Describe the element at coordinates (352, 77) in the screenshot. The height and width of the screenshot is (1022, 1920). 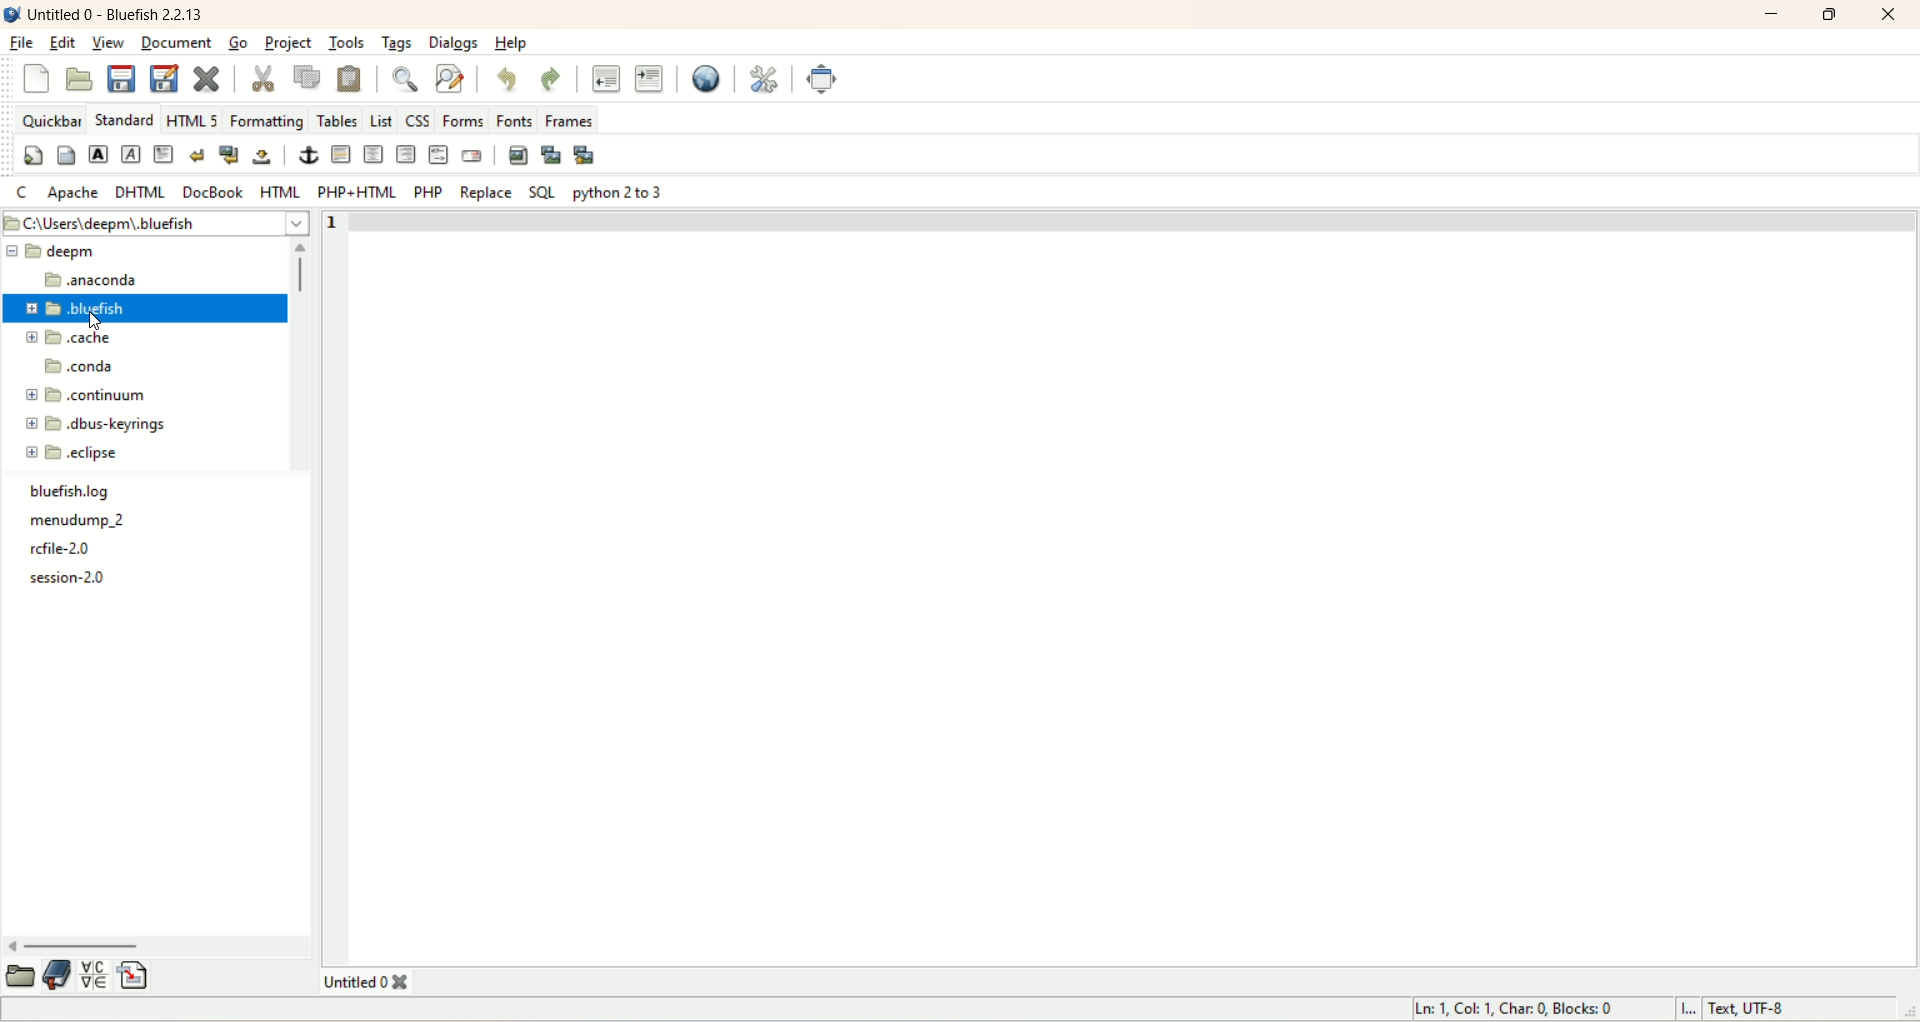
I see `paste` at that location.